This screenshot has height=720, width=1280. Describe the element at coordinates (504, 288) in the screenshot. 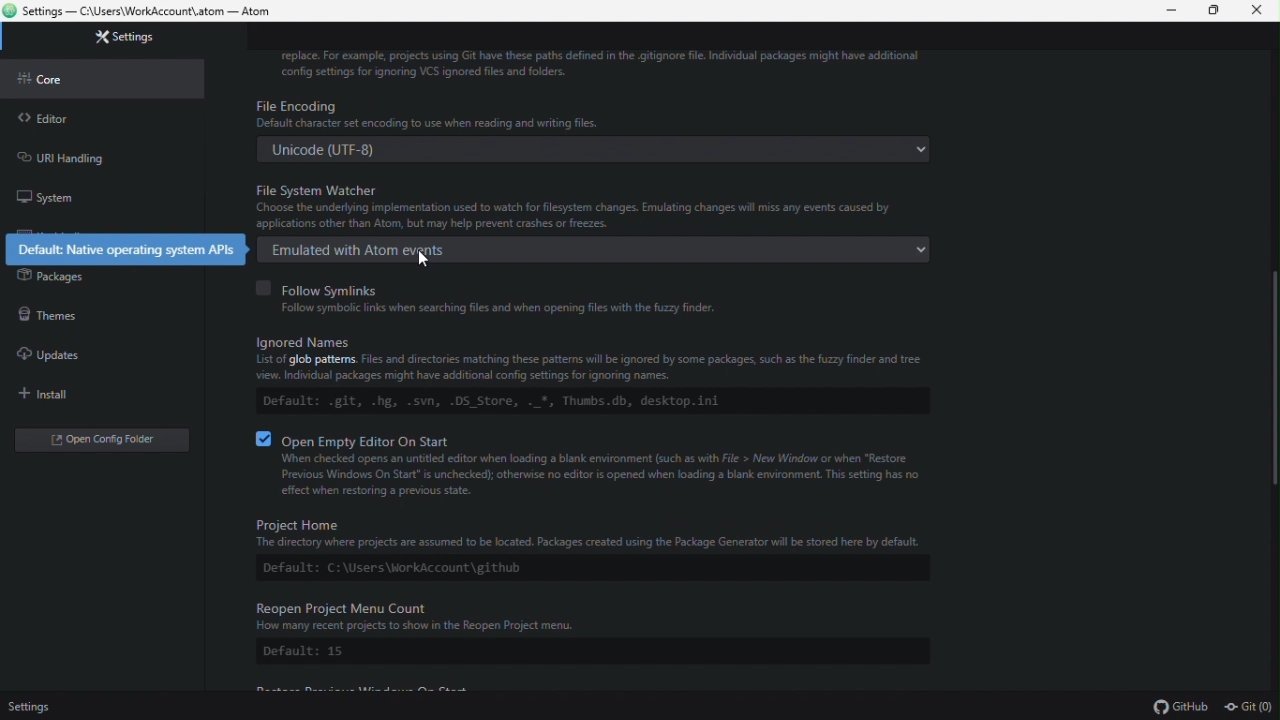

I see `Follow Symlinks` at that location.